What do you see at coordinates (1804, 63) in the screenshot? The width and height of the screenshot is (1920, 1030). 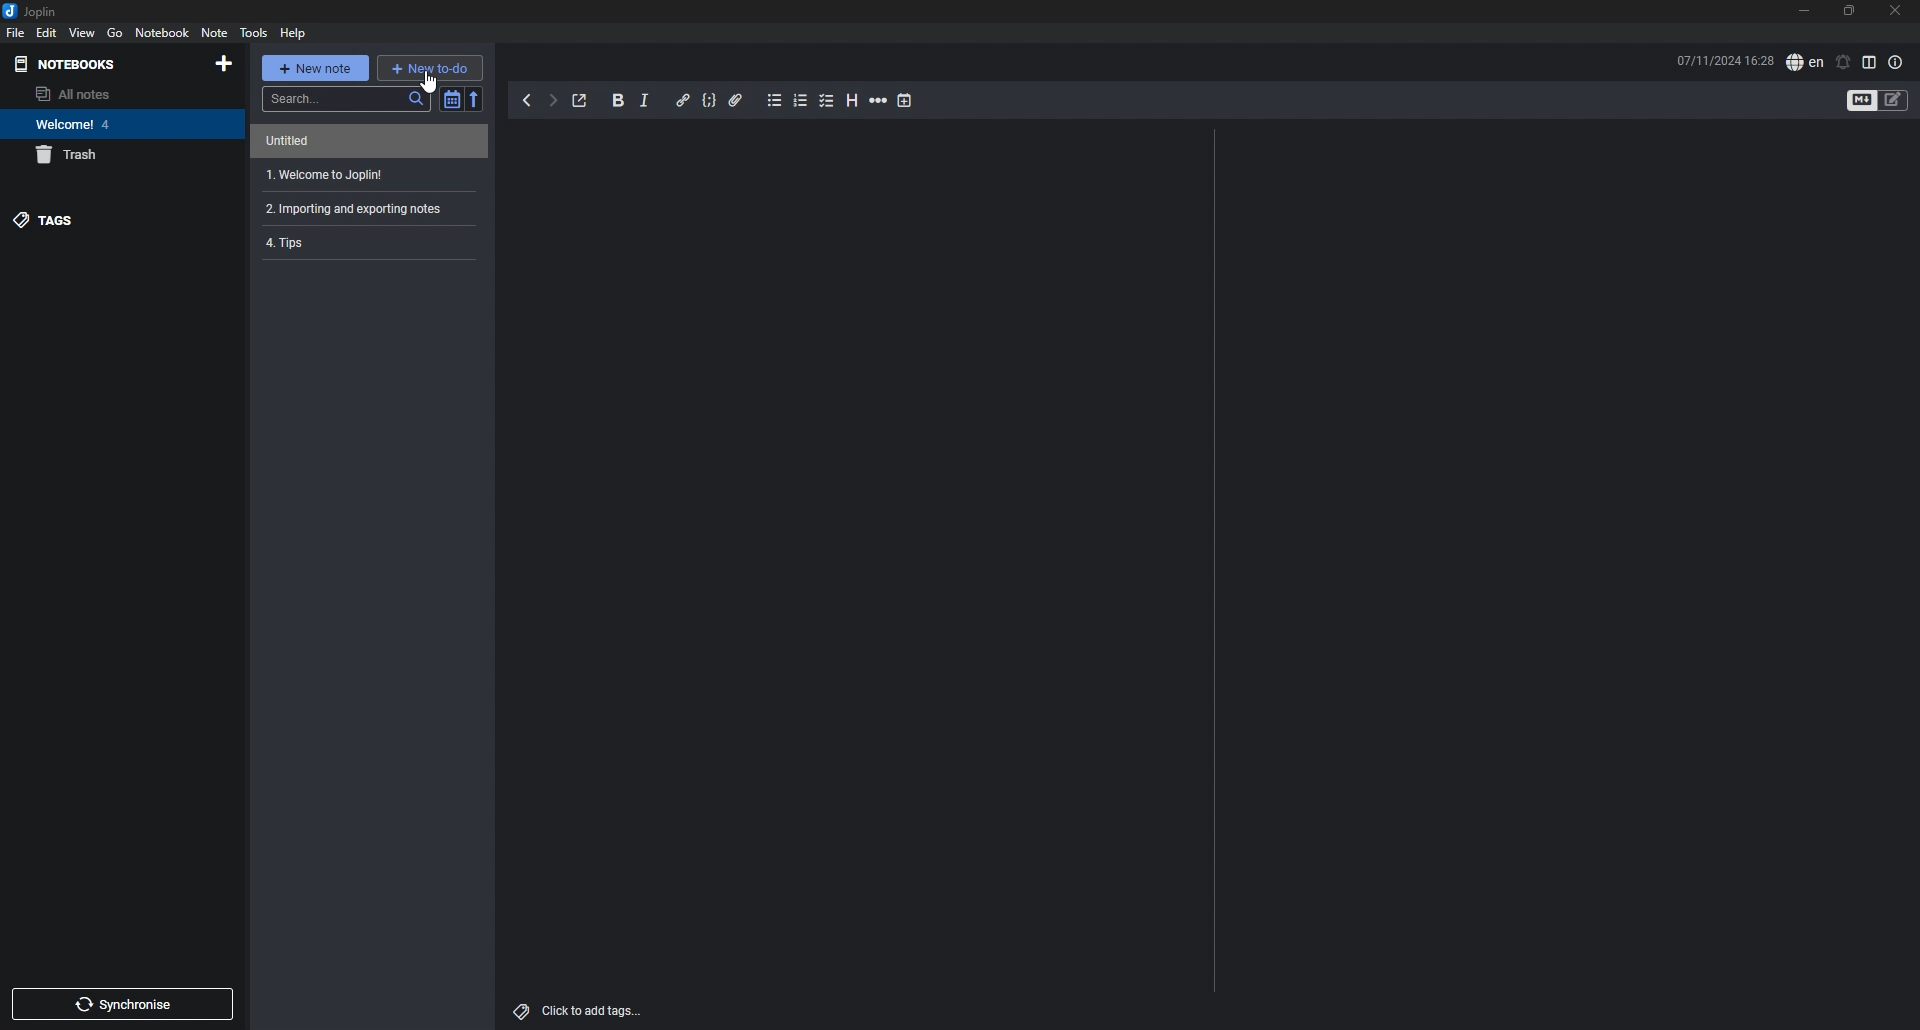 I see `spell check` at bounding box center [1804, 63].